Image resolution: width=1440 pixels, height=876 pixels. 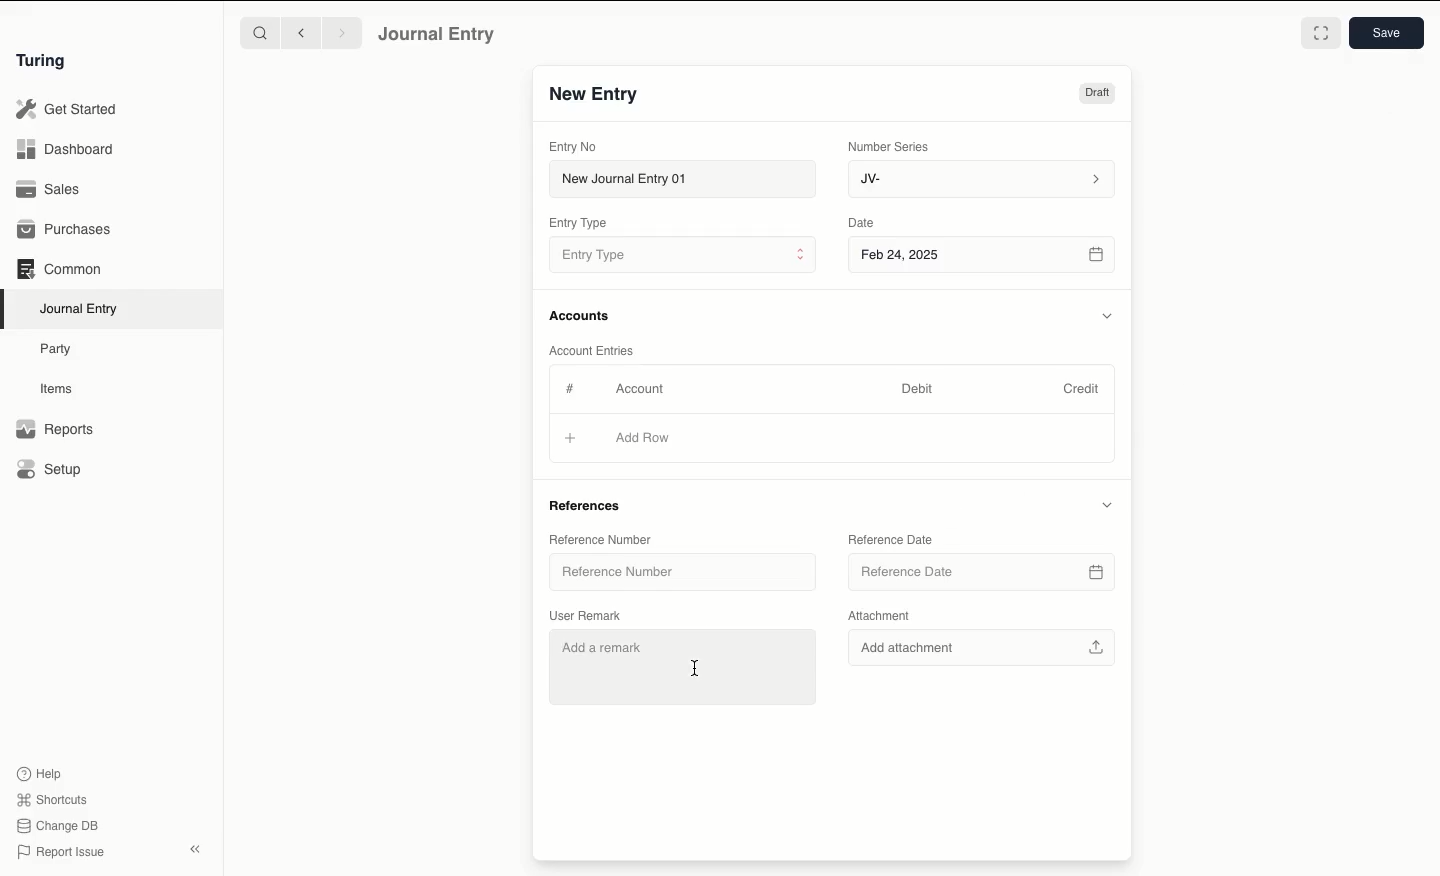 What do you see at coordinates (65, 150) in the screenshot?
I see `Dashboard` at bounding box center [65, 150].